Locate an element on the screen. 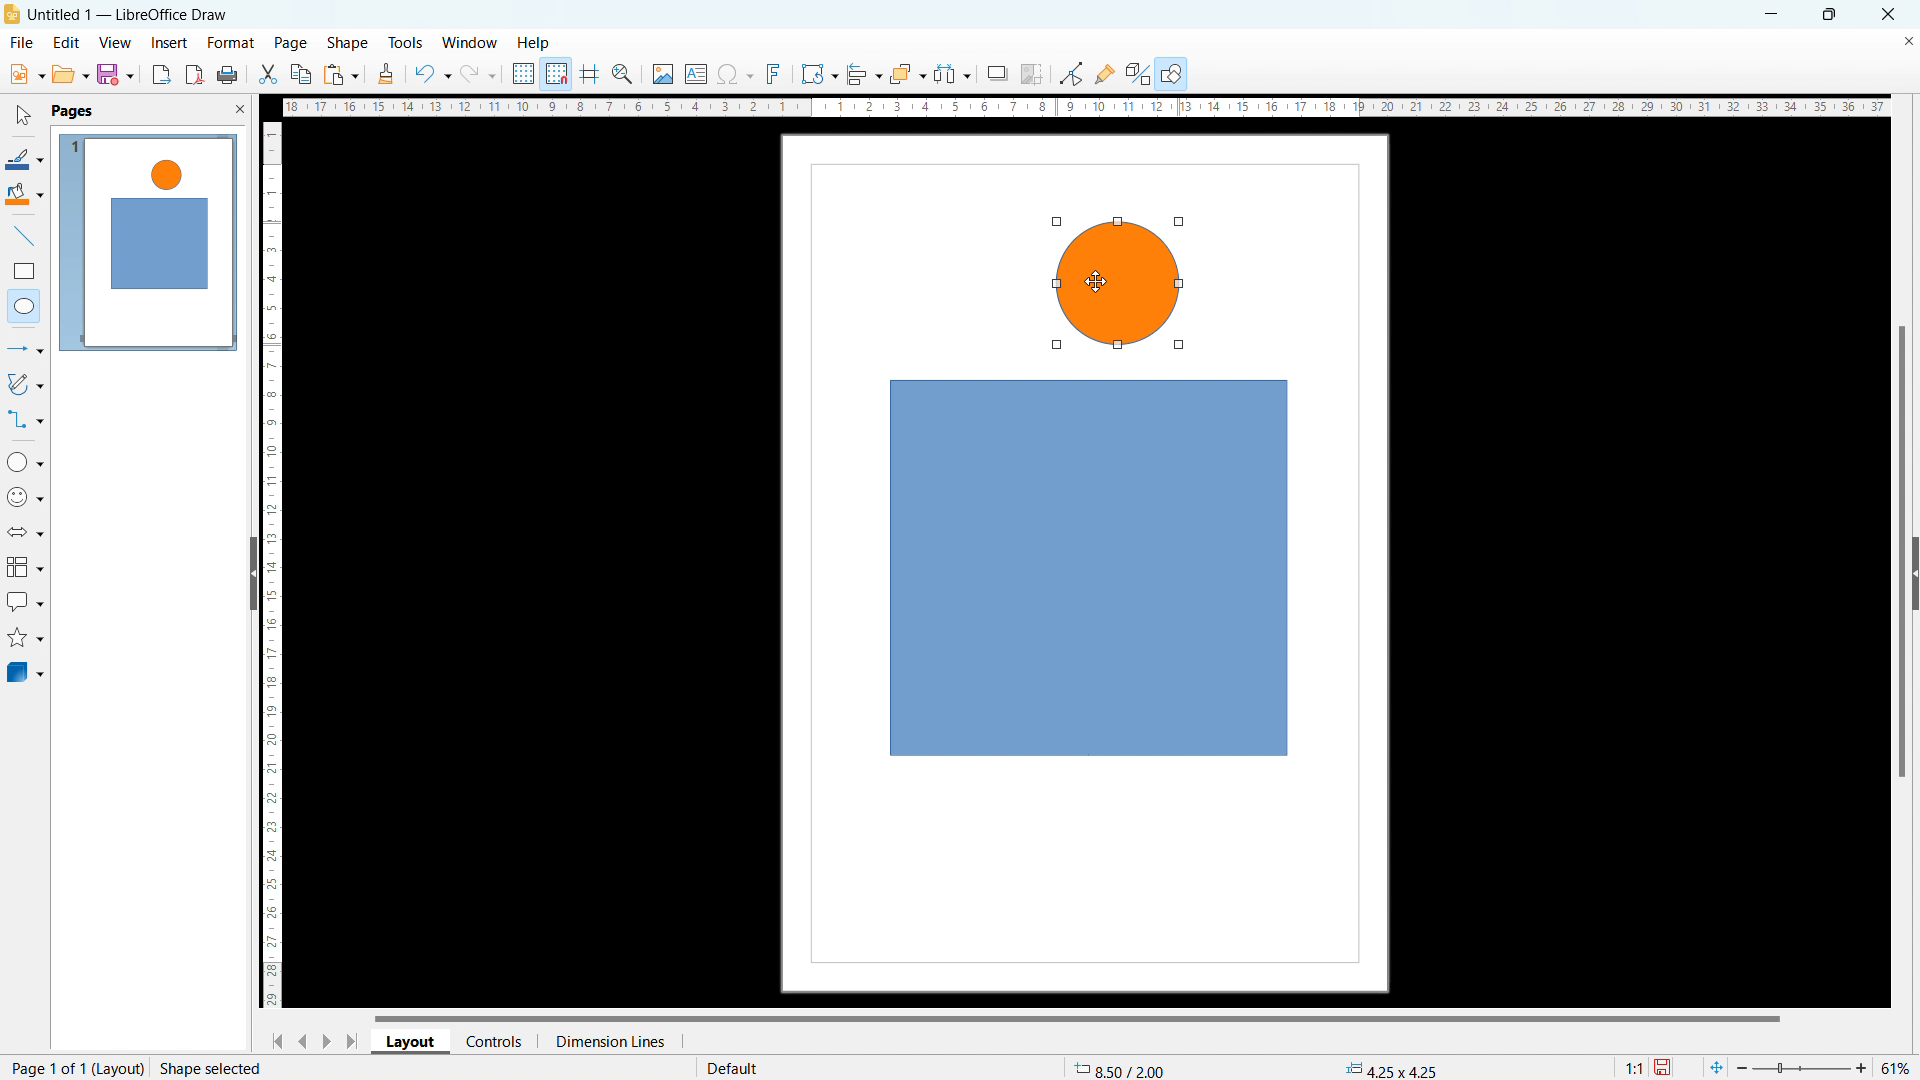 The width and height of the screenshot is (1920, 1080). paste is located at coordinates (342, 74).